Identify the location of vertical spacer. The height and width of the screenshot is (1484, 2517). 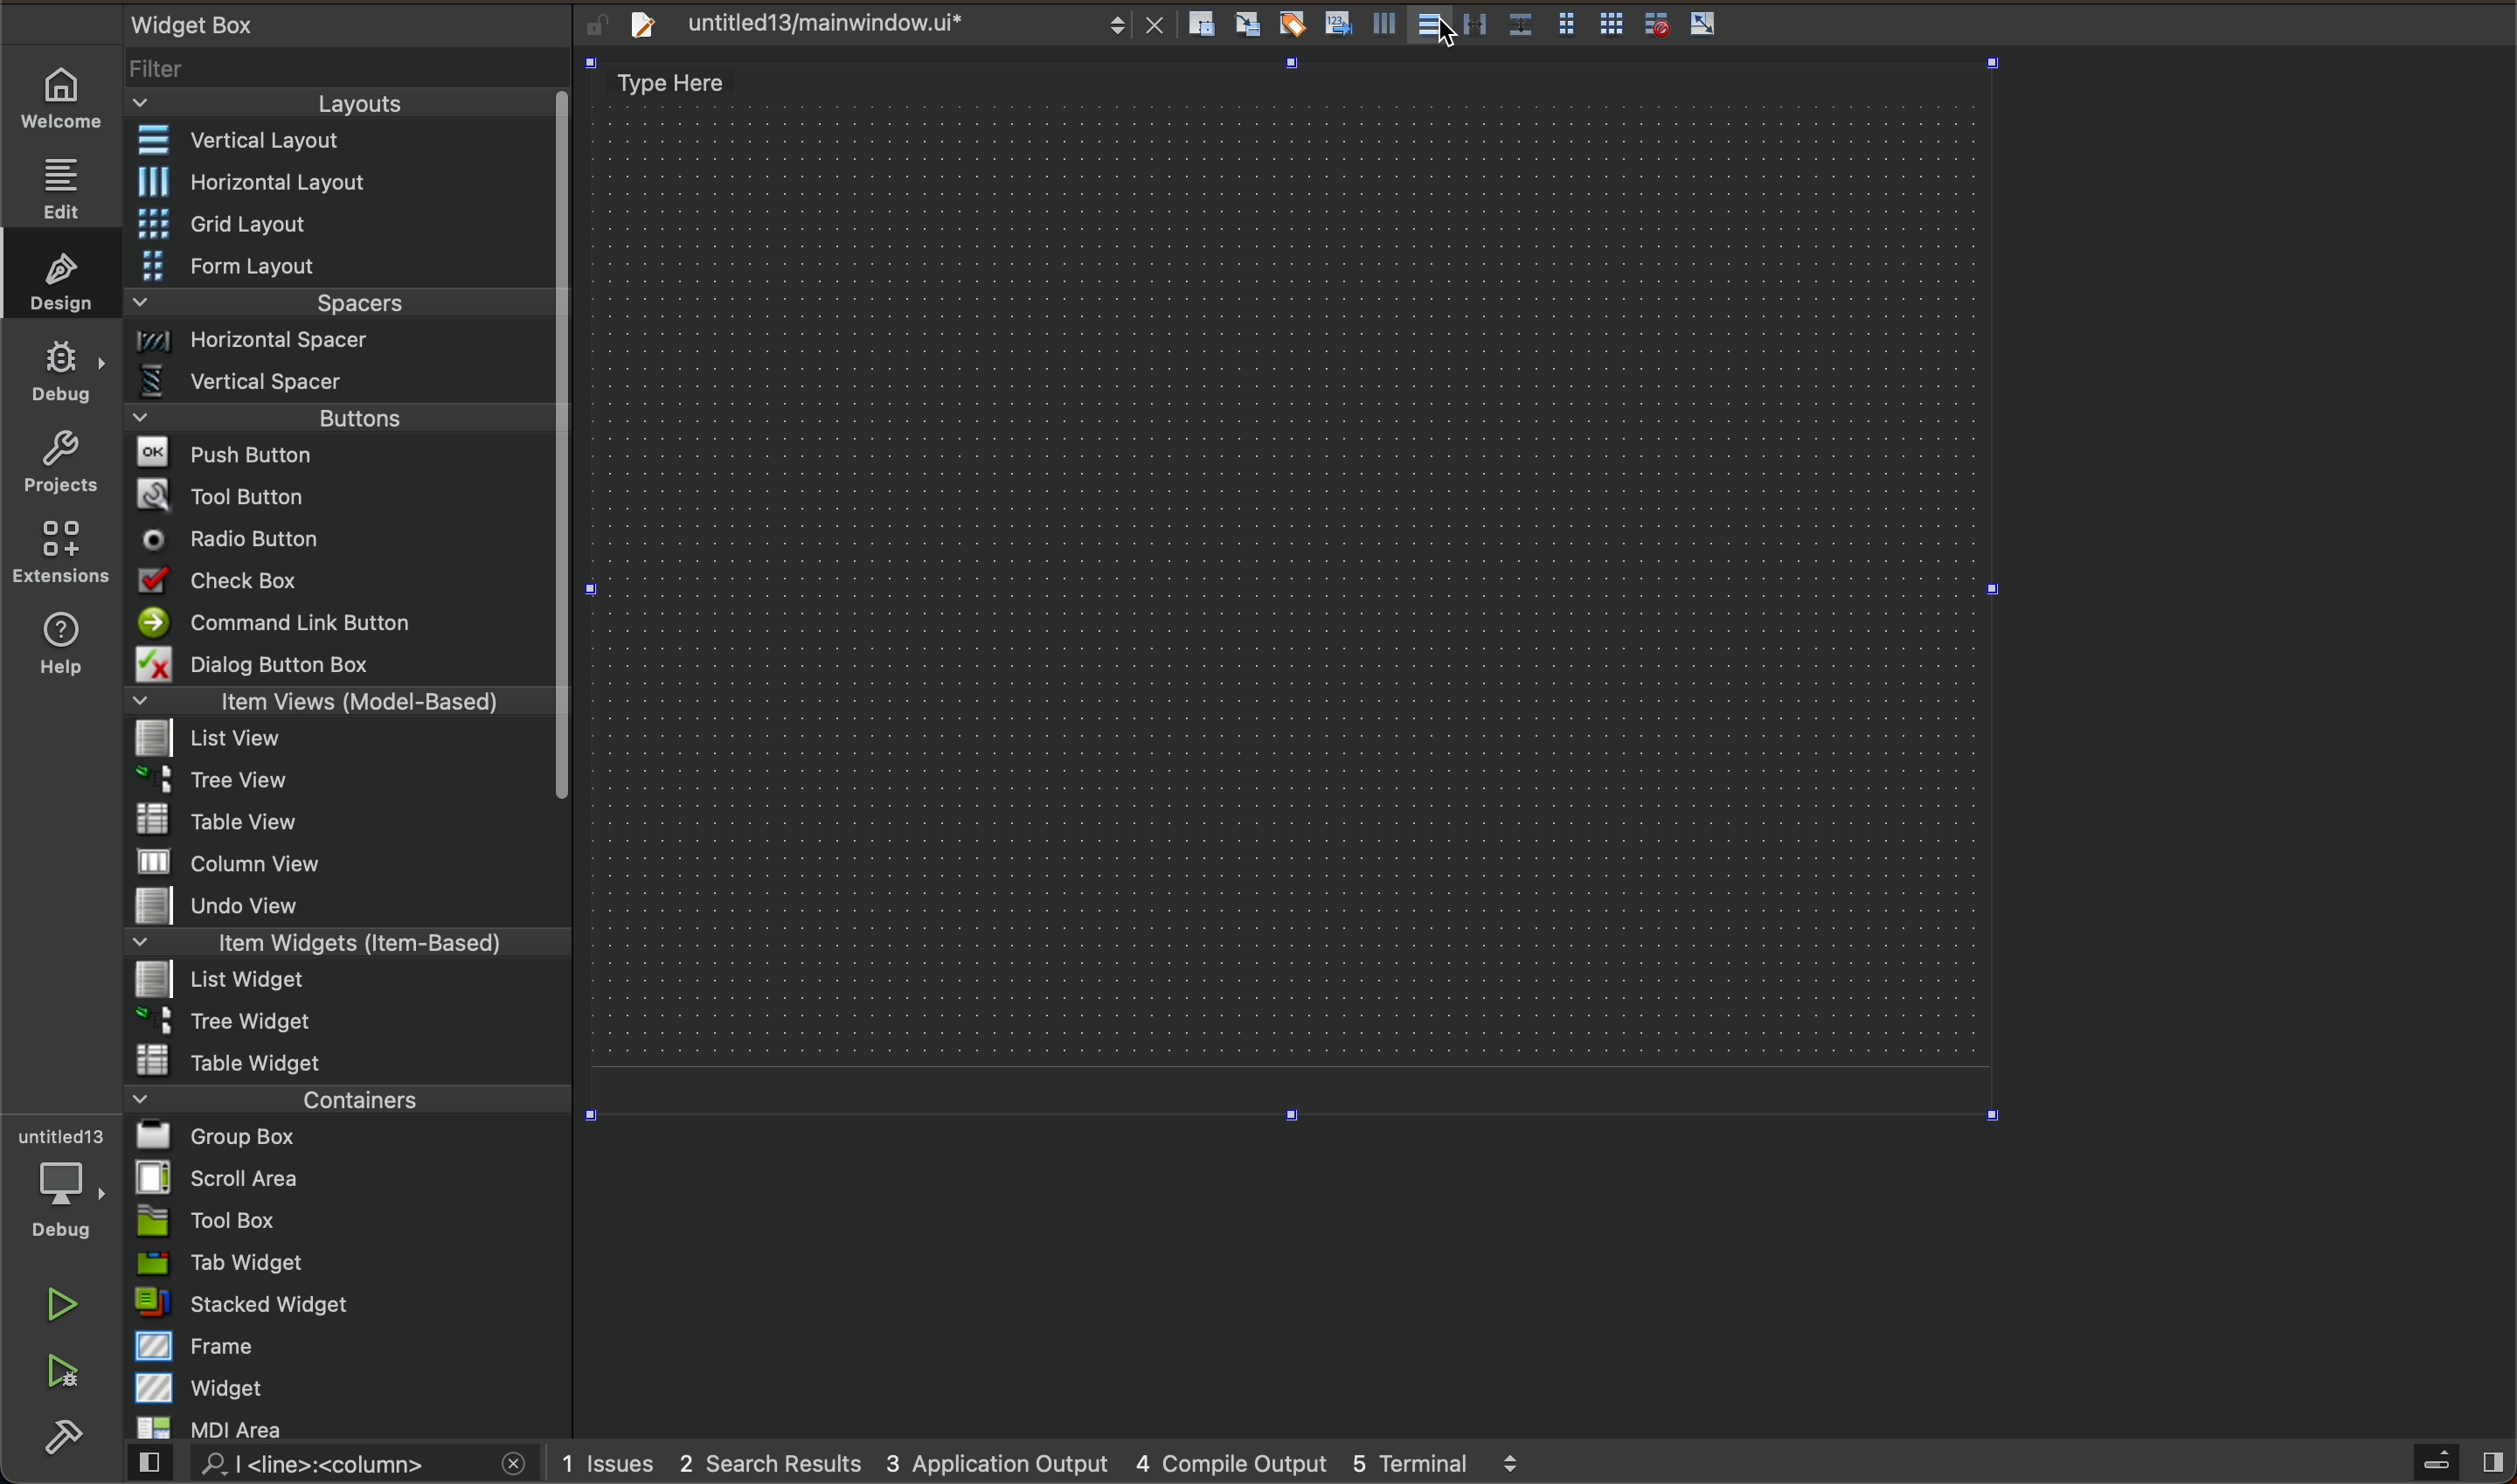
(340, 381).